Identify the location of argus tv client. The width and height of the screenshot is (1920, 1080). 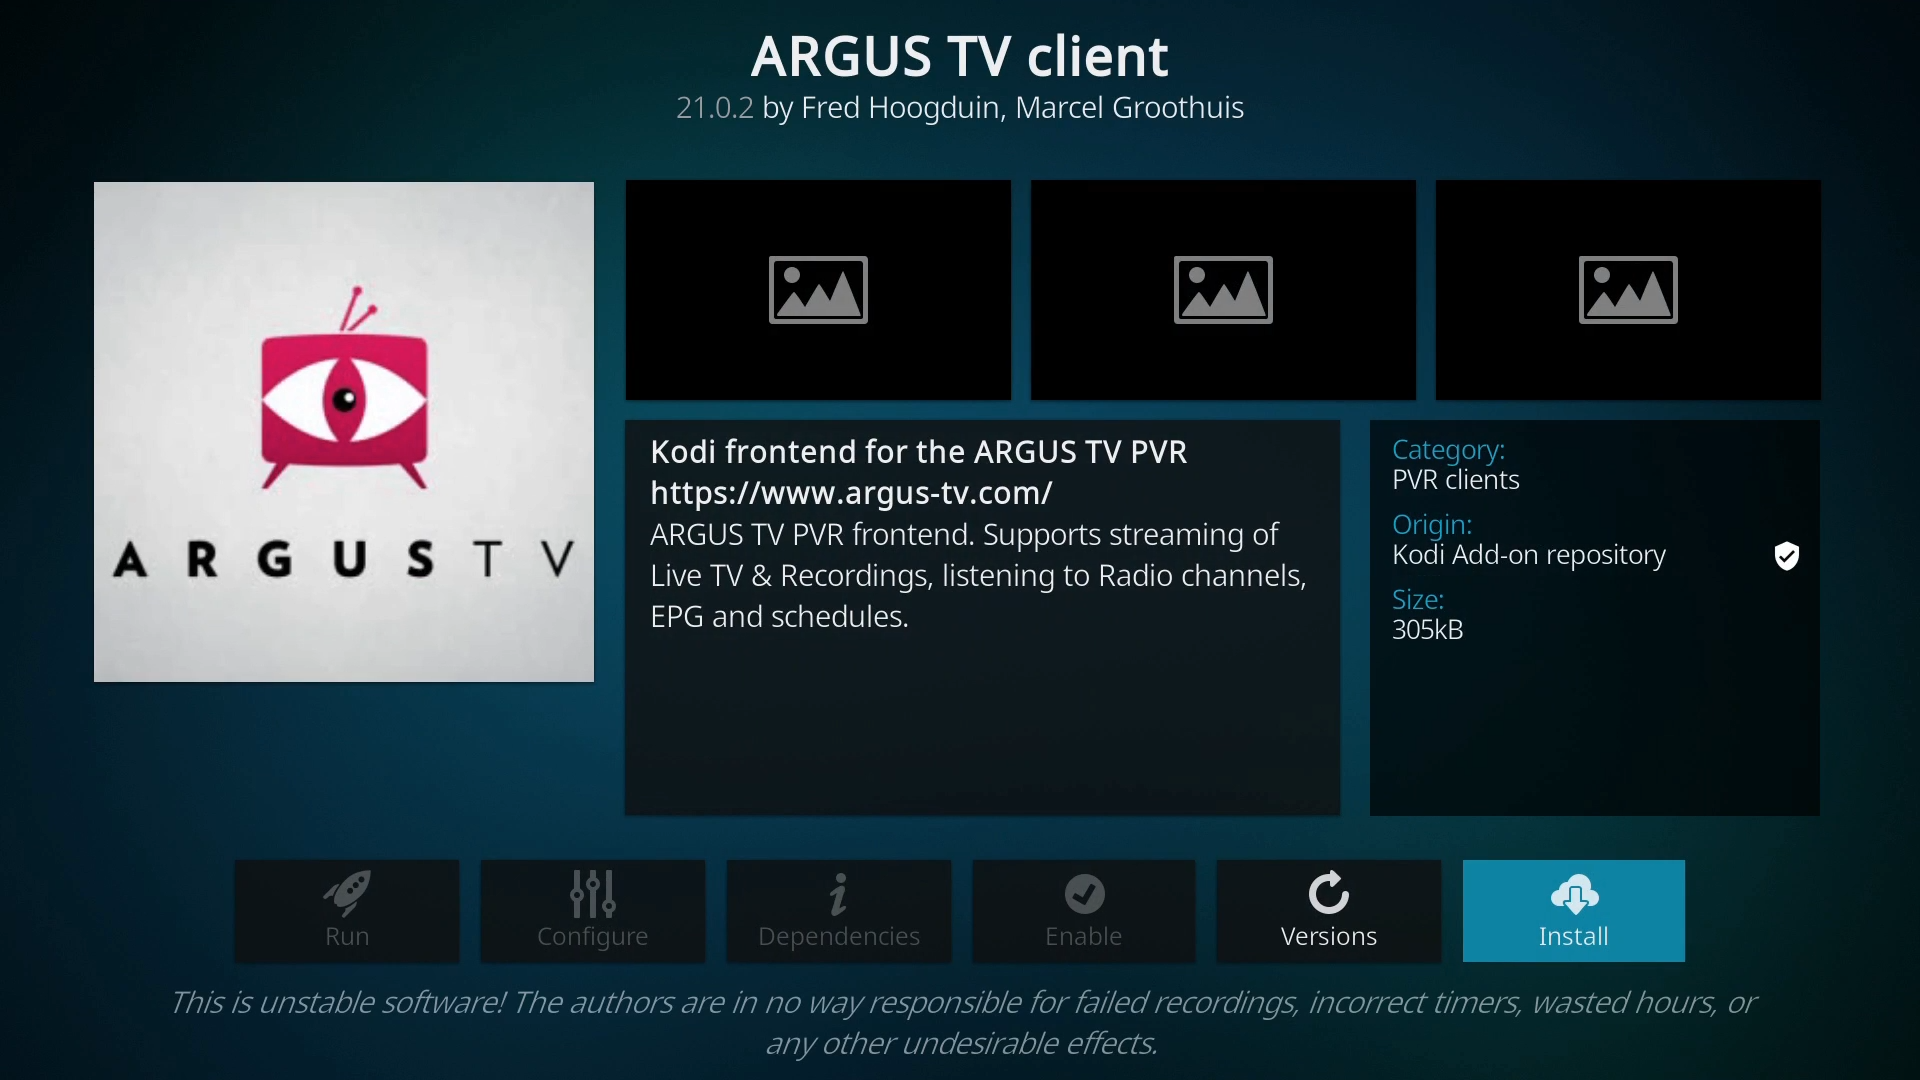
(956, 54).